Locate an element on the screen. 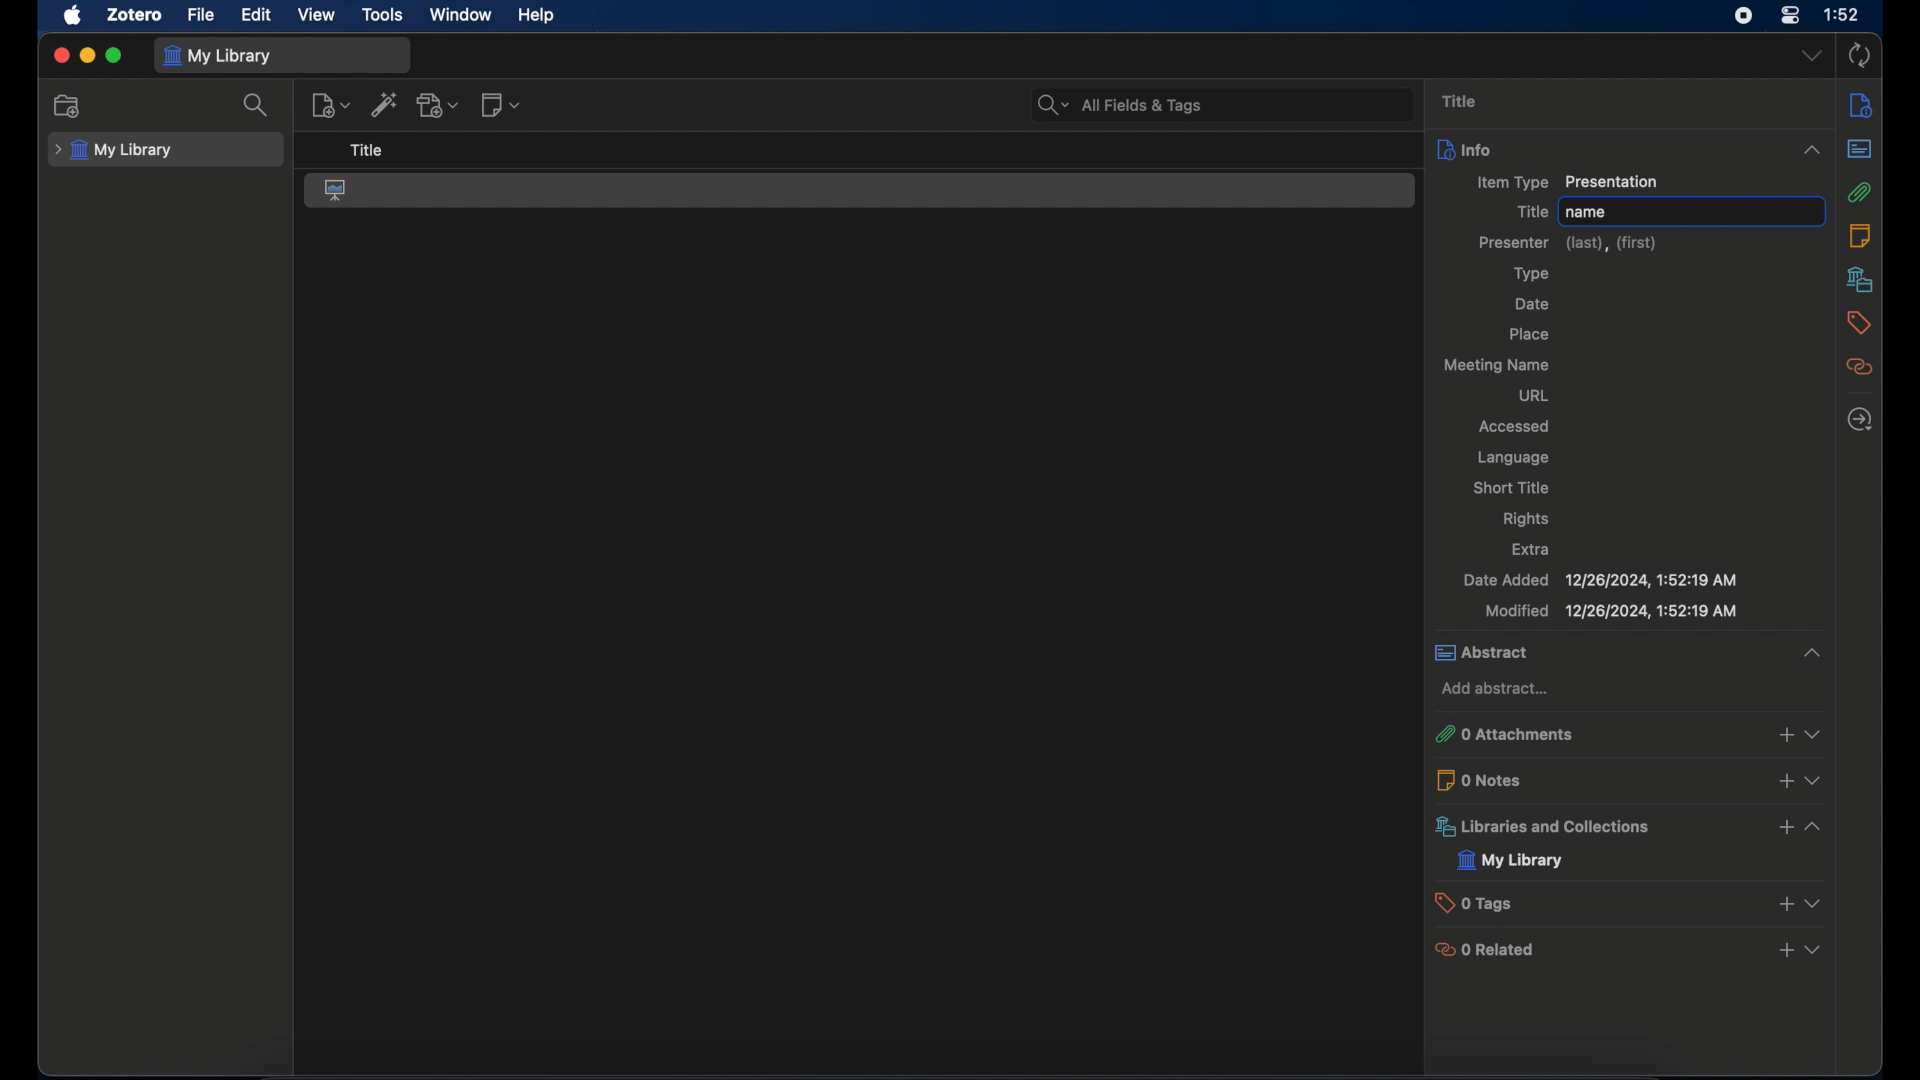 This screenshot has height=1080, width=1920. title is located at coordinates (1459, 101).